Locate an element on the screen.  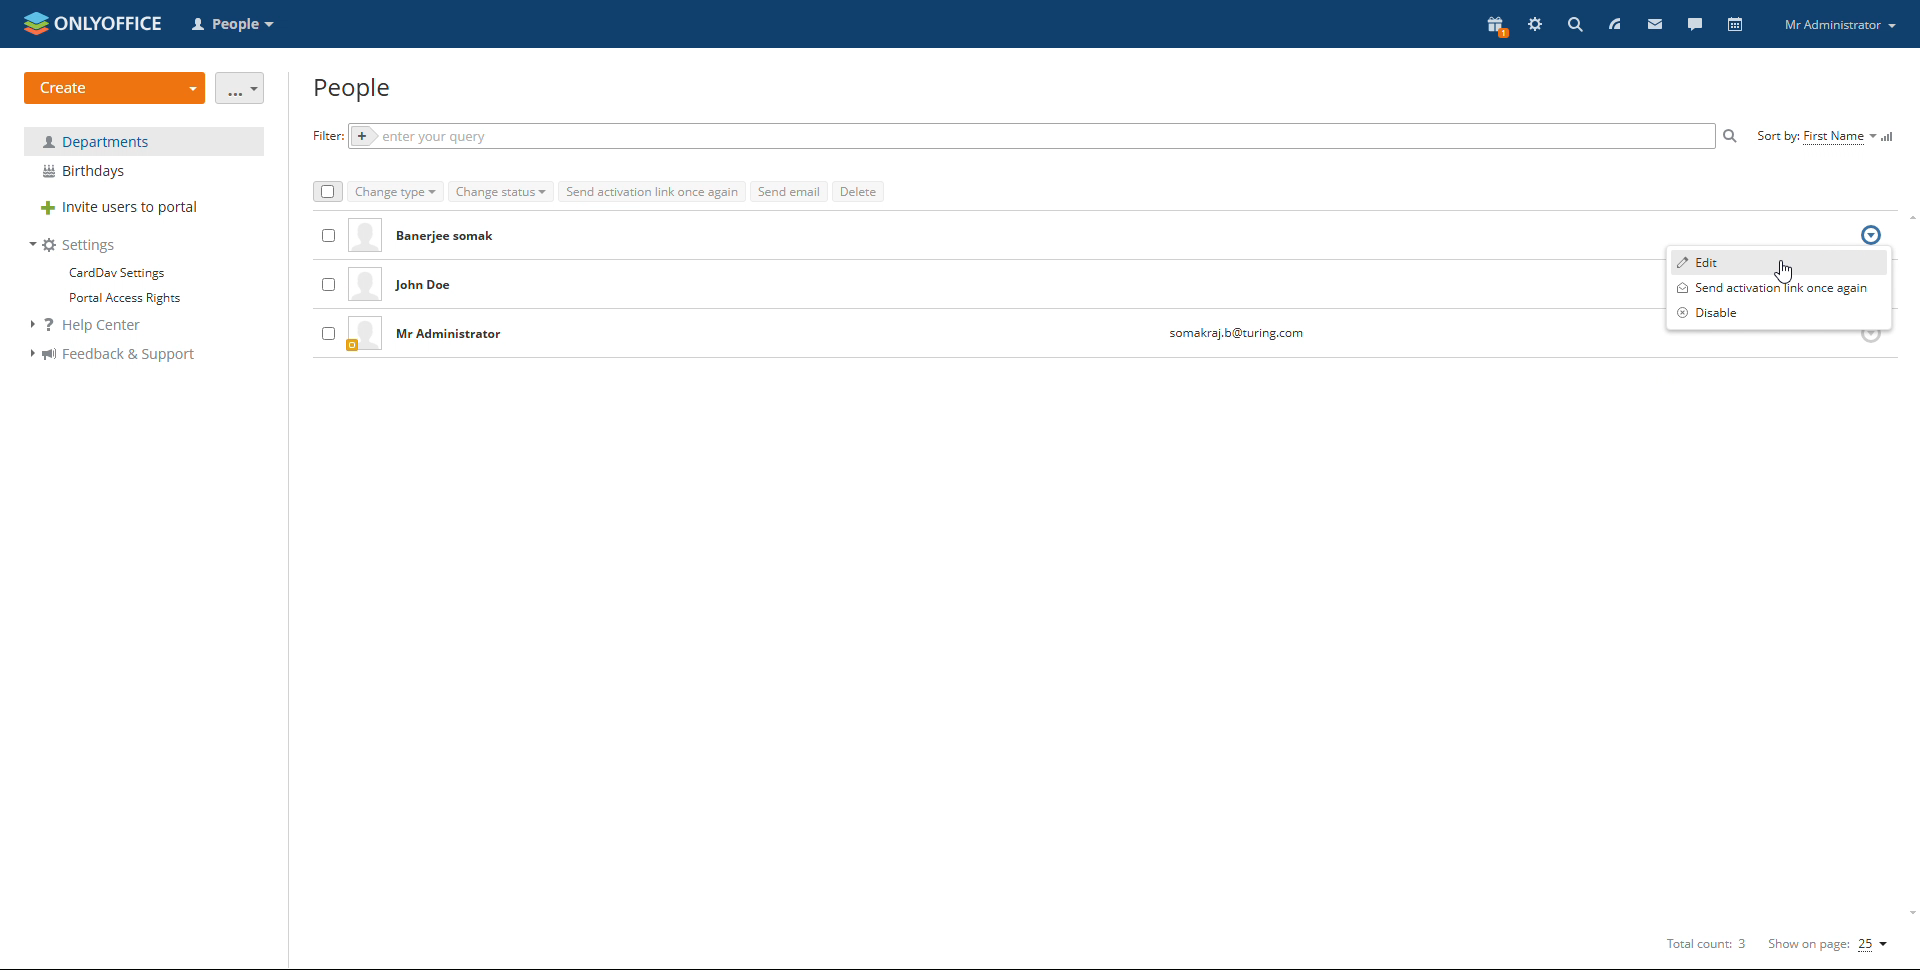
search is located at coordinates (1575, 24).